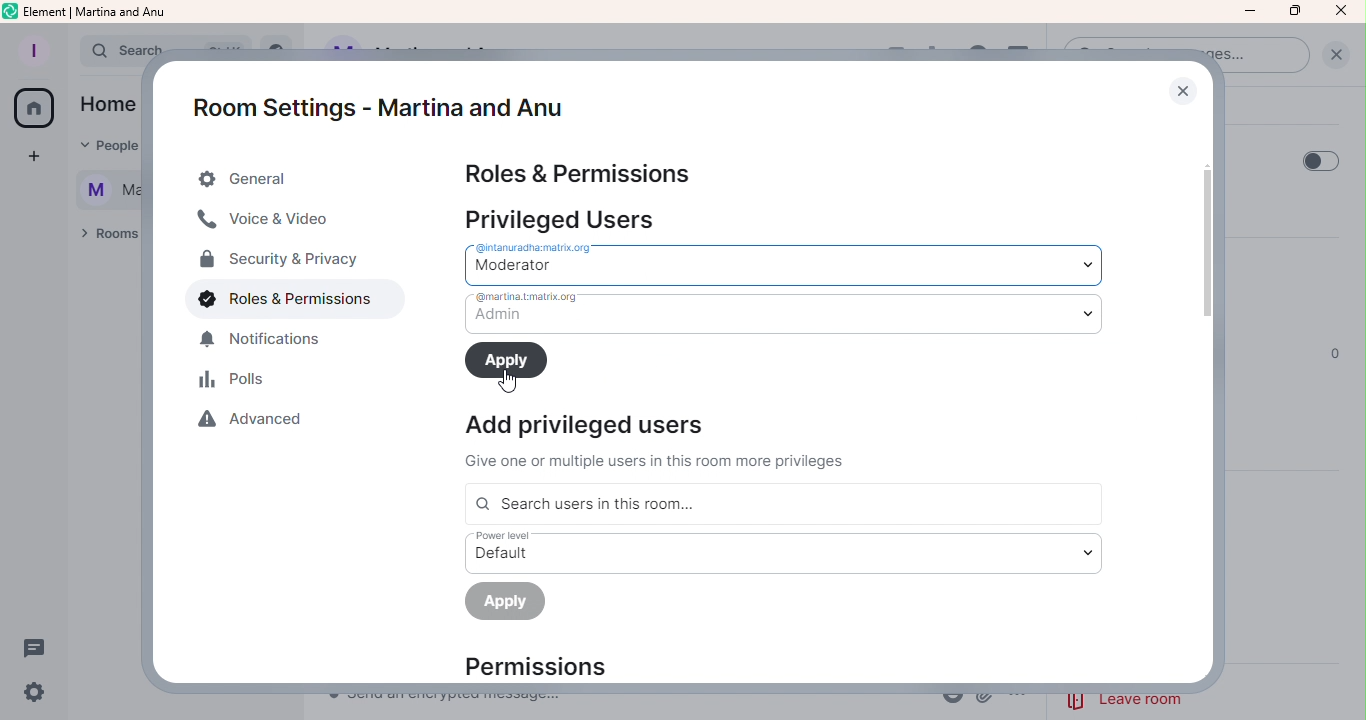 This screenshot has width=1366, height=720. What do you see at coordinates (278, 262) in the screenshot?
I see `Security and privacy` at bounding box center [278, 262].